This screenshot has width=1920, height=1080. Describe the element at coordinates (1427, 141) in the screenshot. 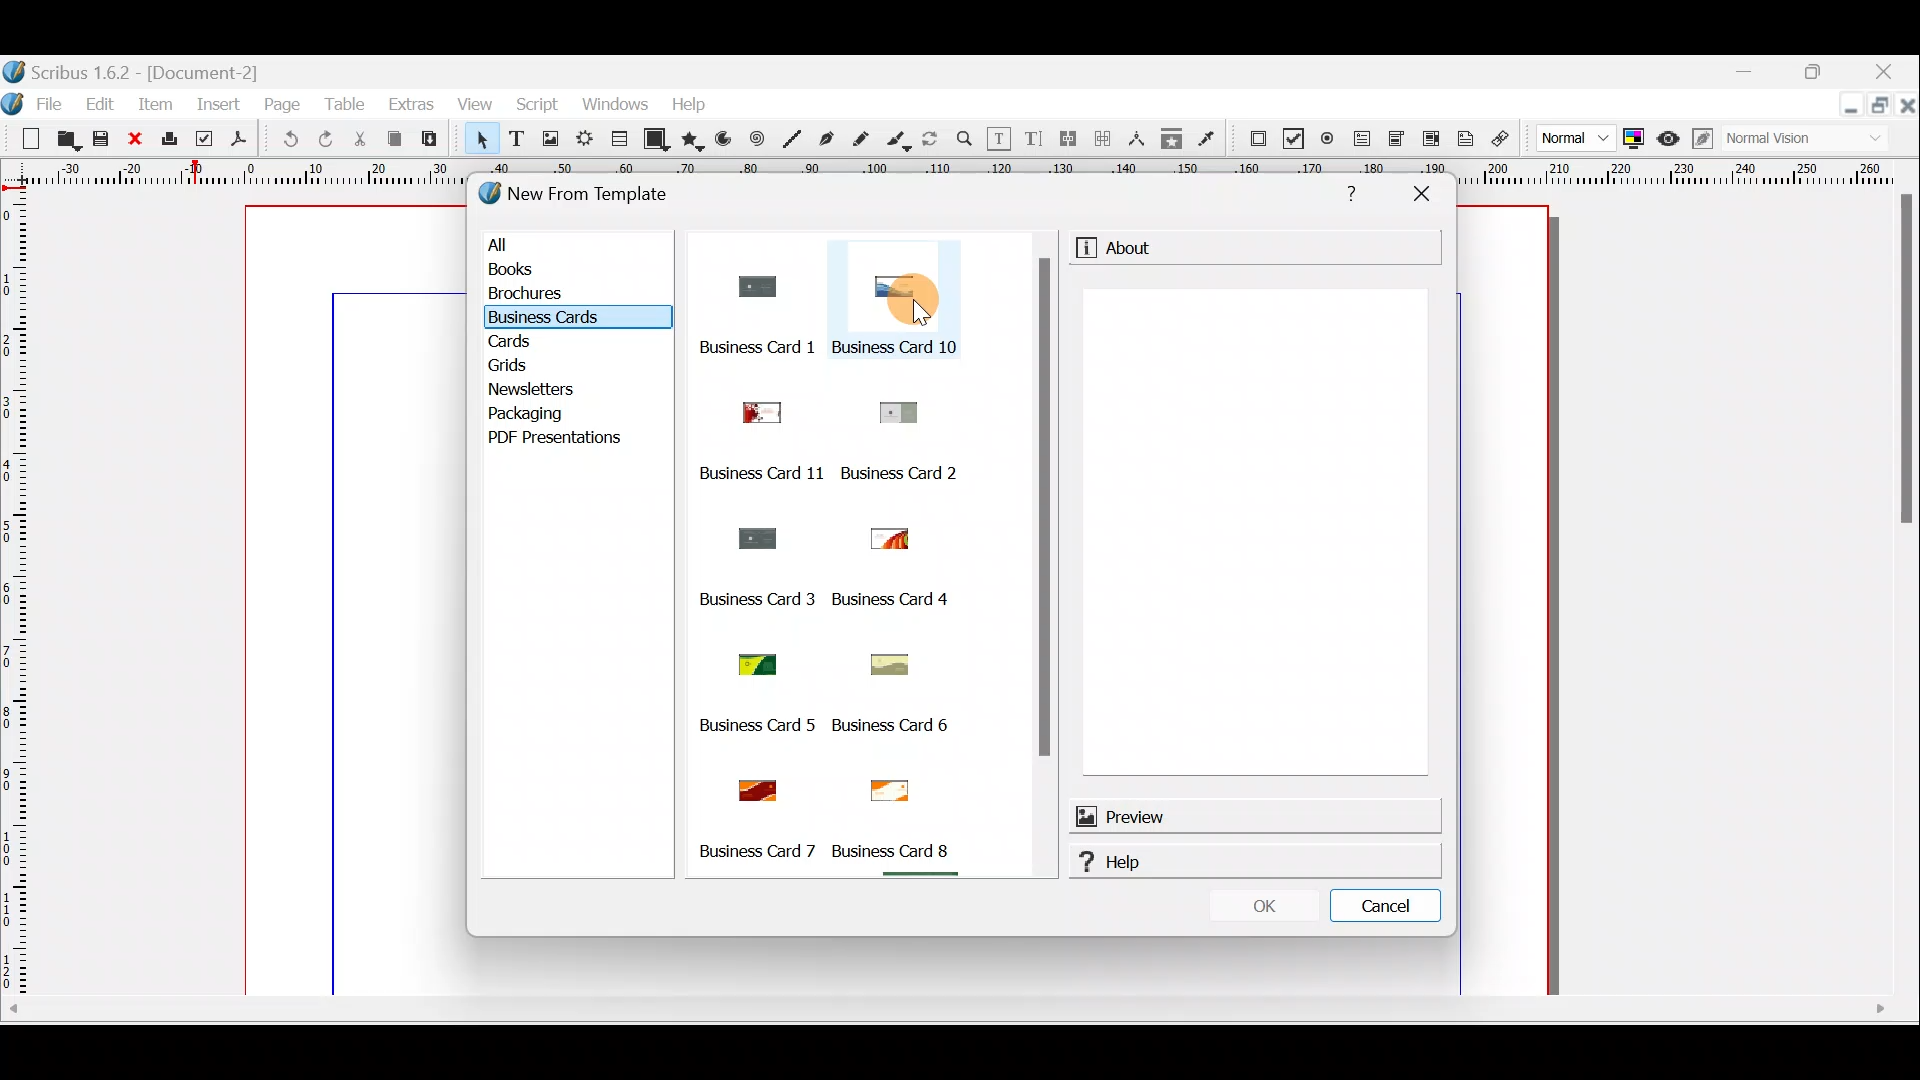

I see `PDF list box` at that location.